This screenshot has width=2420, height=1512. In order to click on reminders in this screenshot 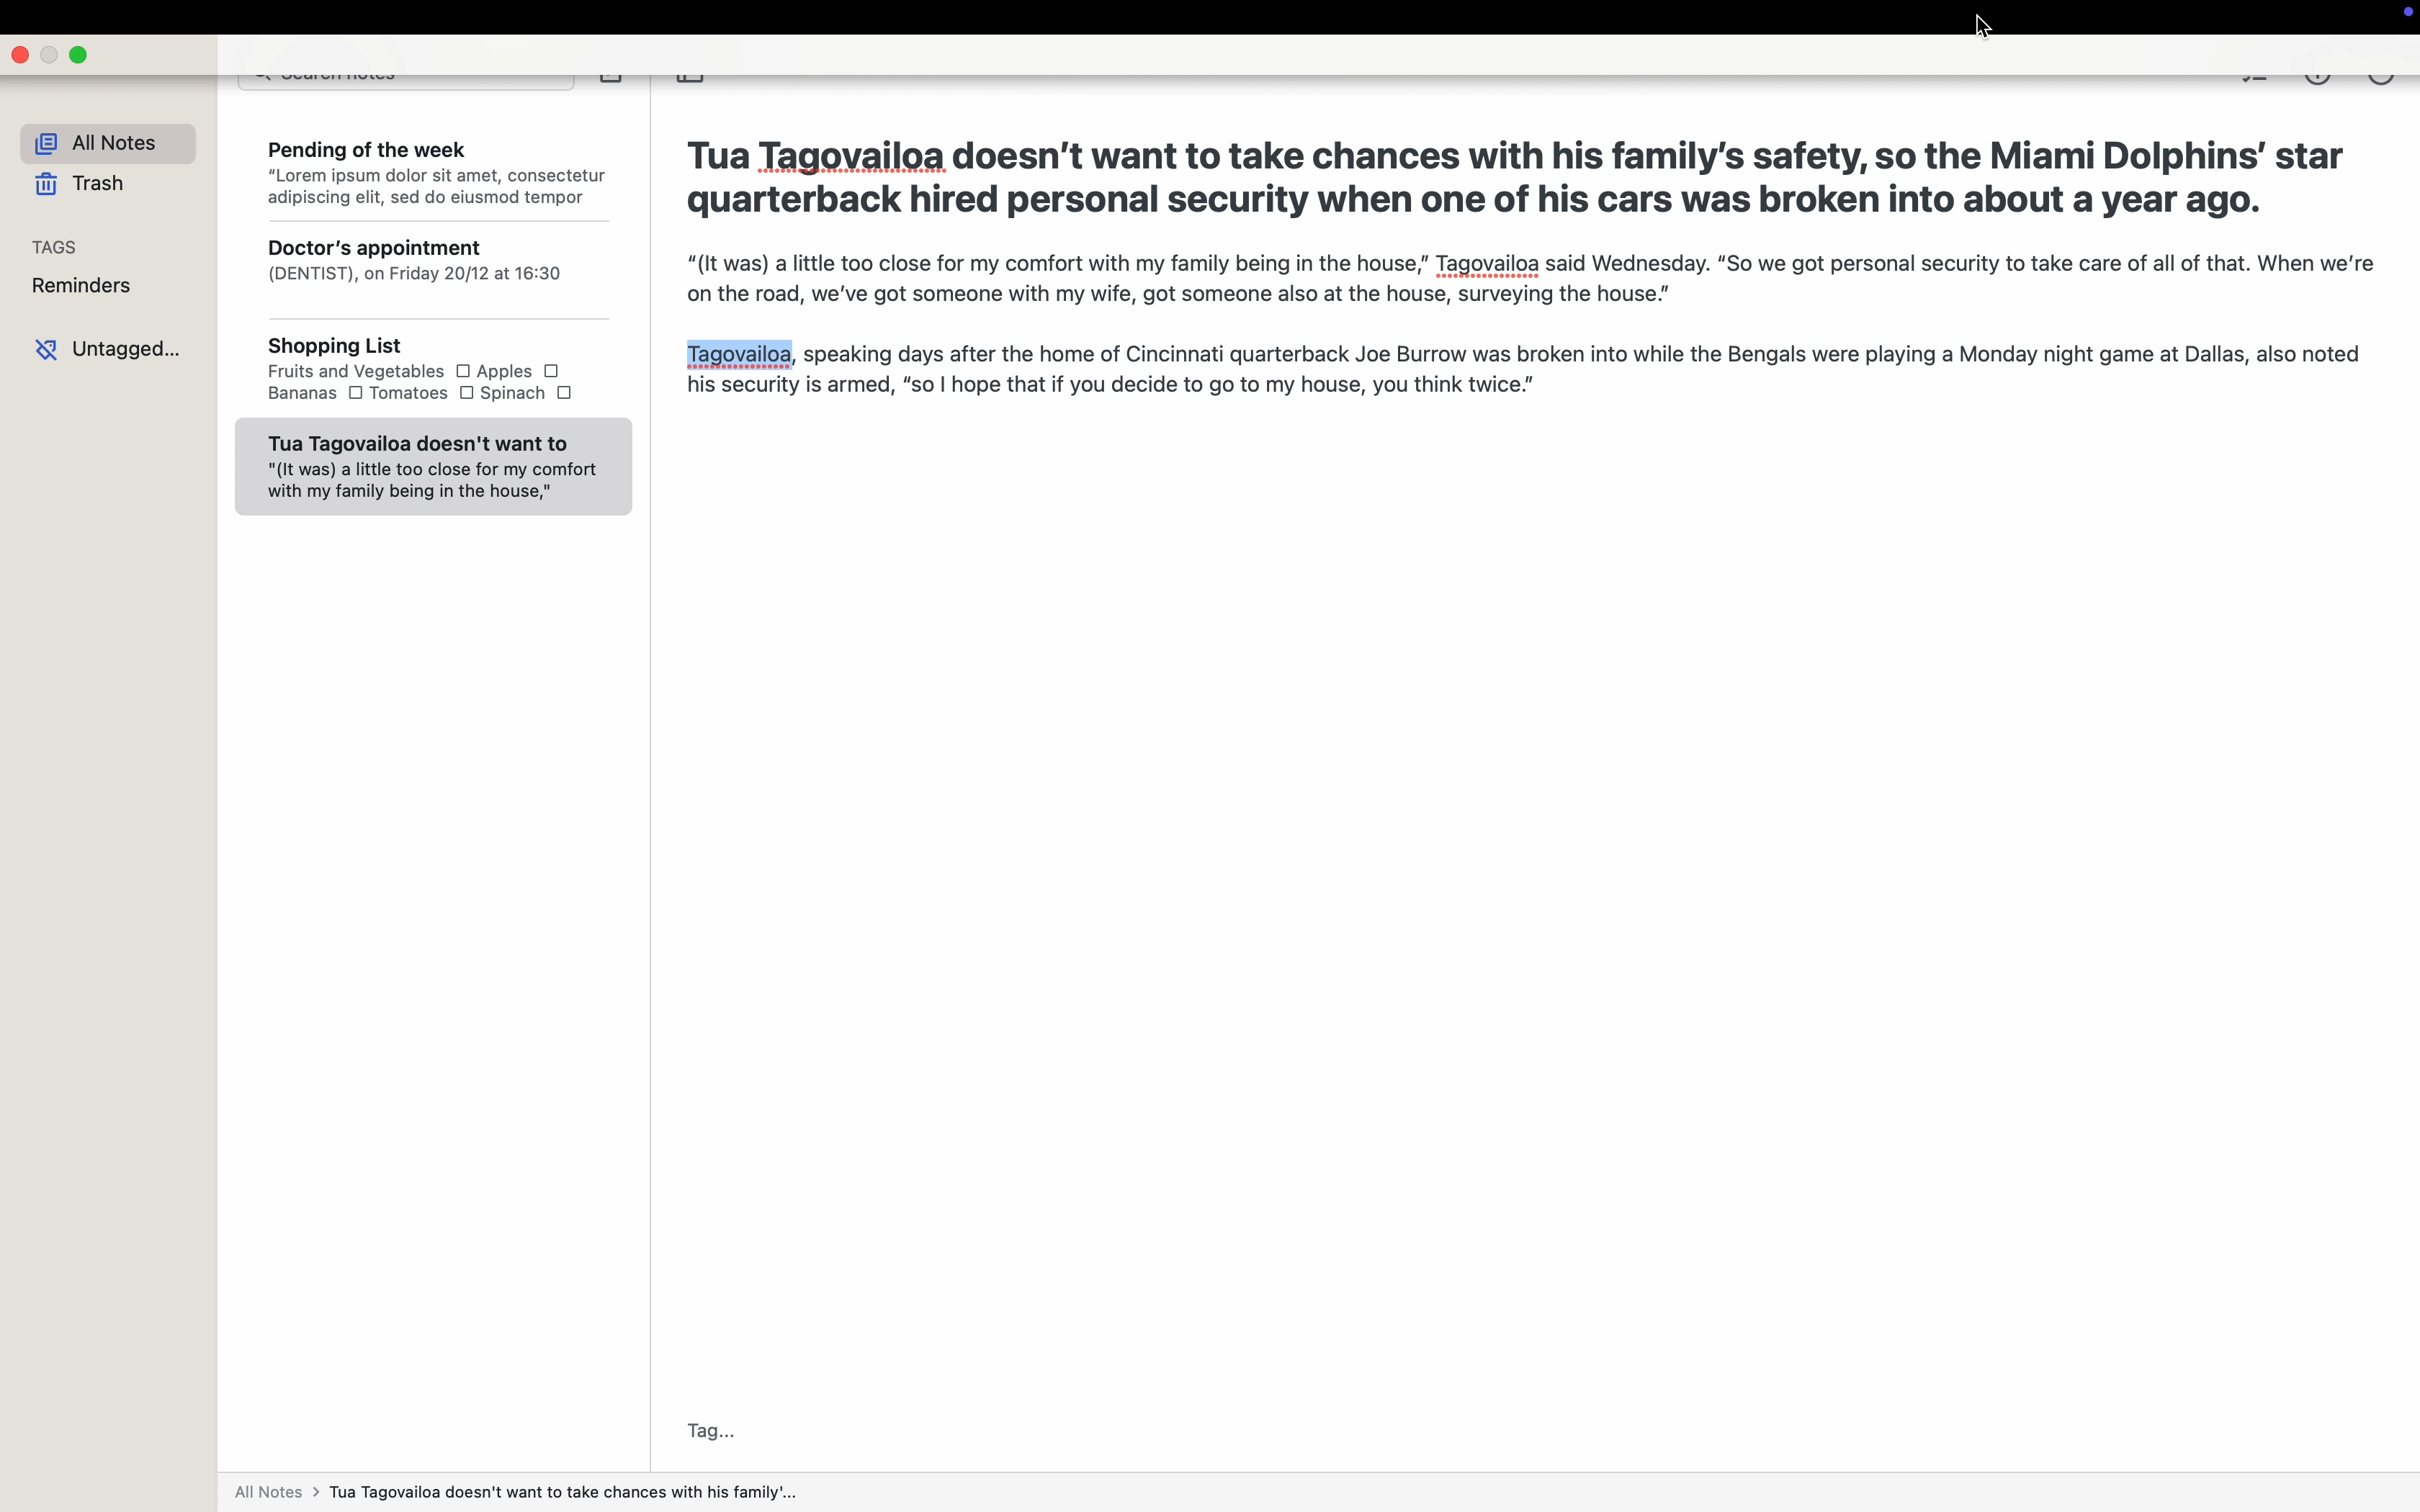, I will do `click(83, 286)`.